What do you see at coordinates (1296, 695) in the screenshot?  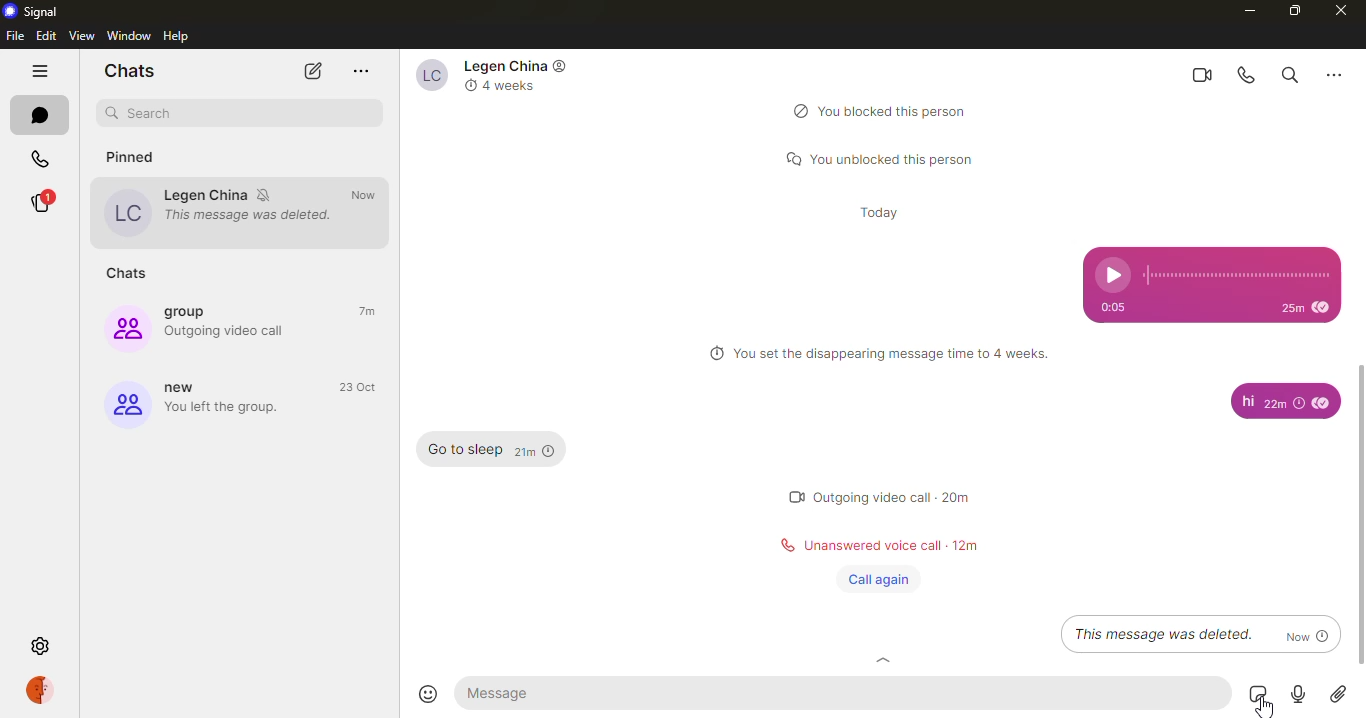 I see `record` at bounding box center [1296, 695].